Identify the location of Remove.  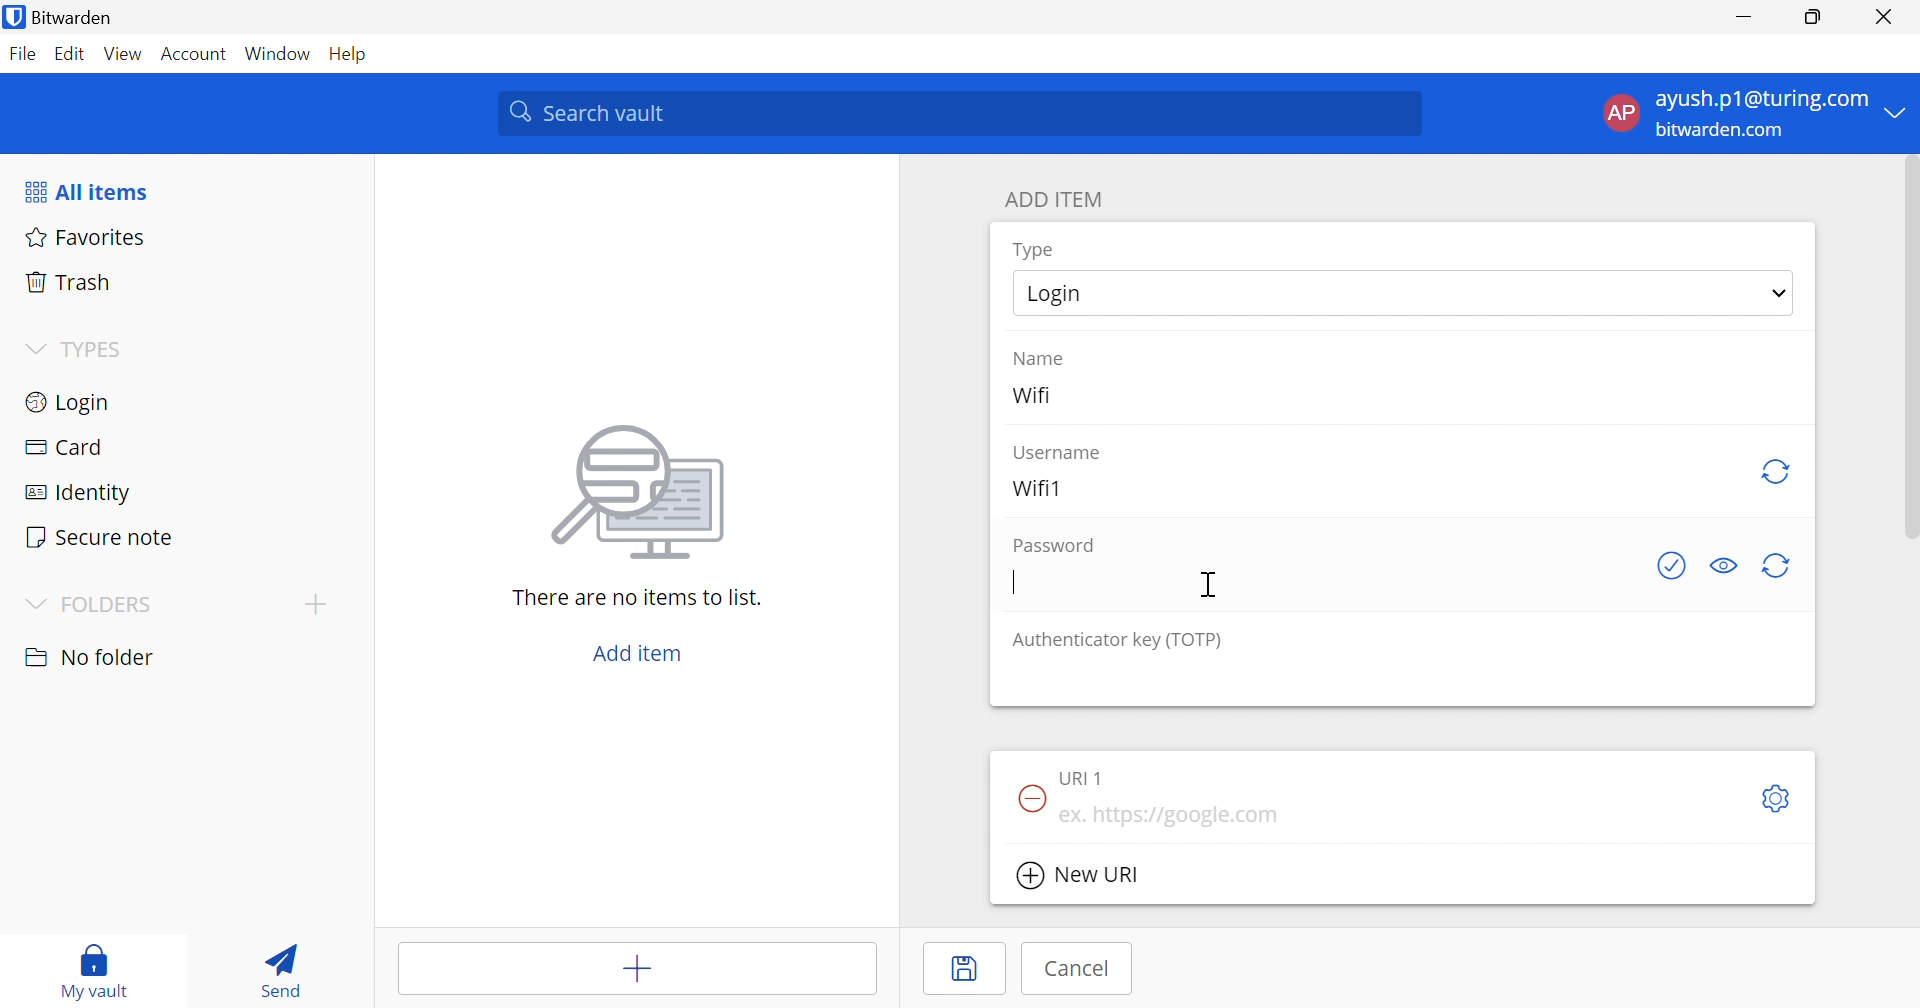
(1030, 798).